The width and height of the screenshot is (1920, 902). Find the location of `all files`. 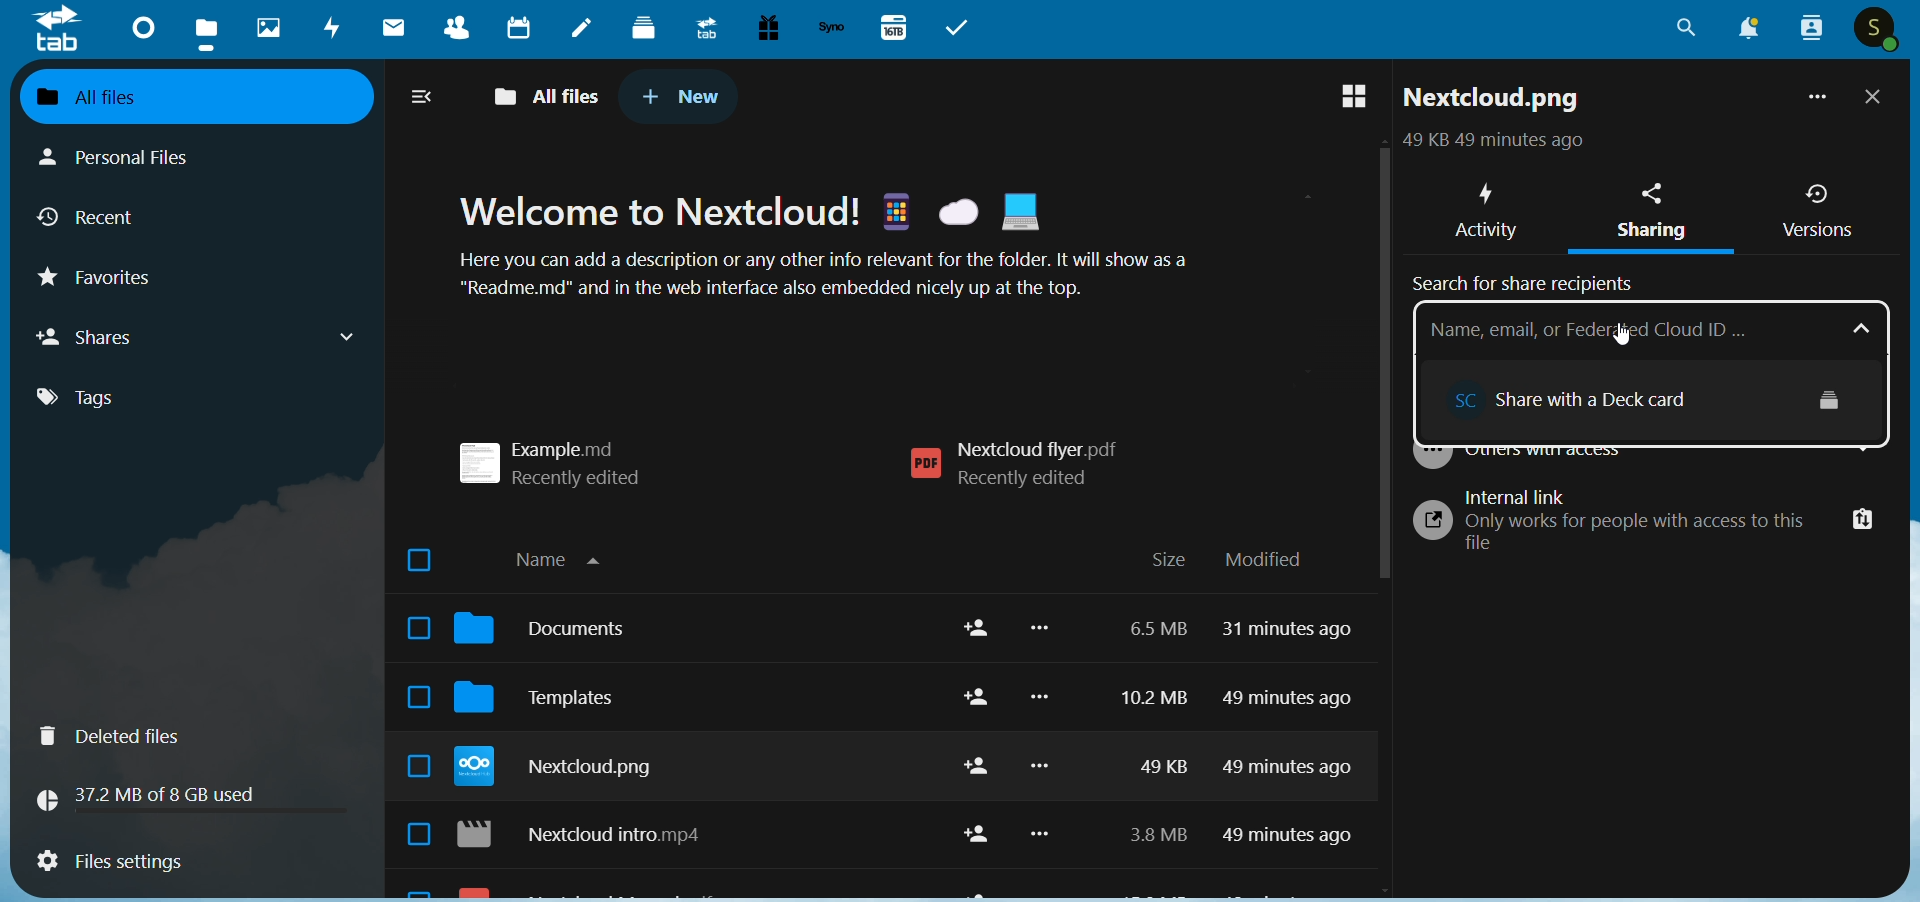

all files is located at coordinates (179, 95).